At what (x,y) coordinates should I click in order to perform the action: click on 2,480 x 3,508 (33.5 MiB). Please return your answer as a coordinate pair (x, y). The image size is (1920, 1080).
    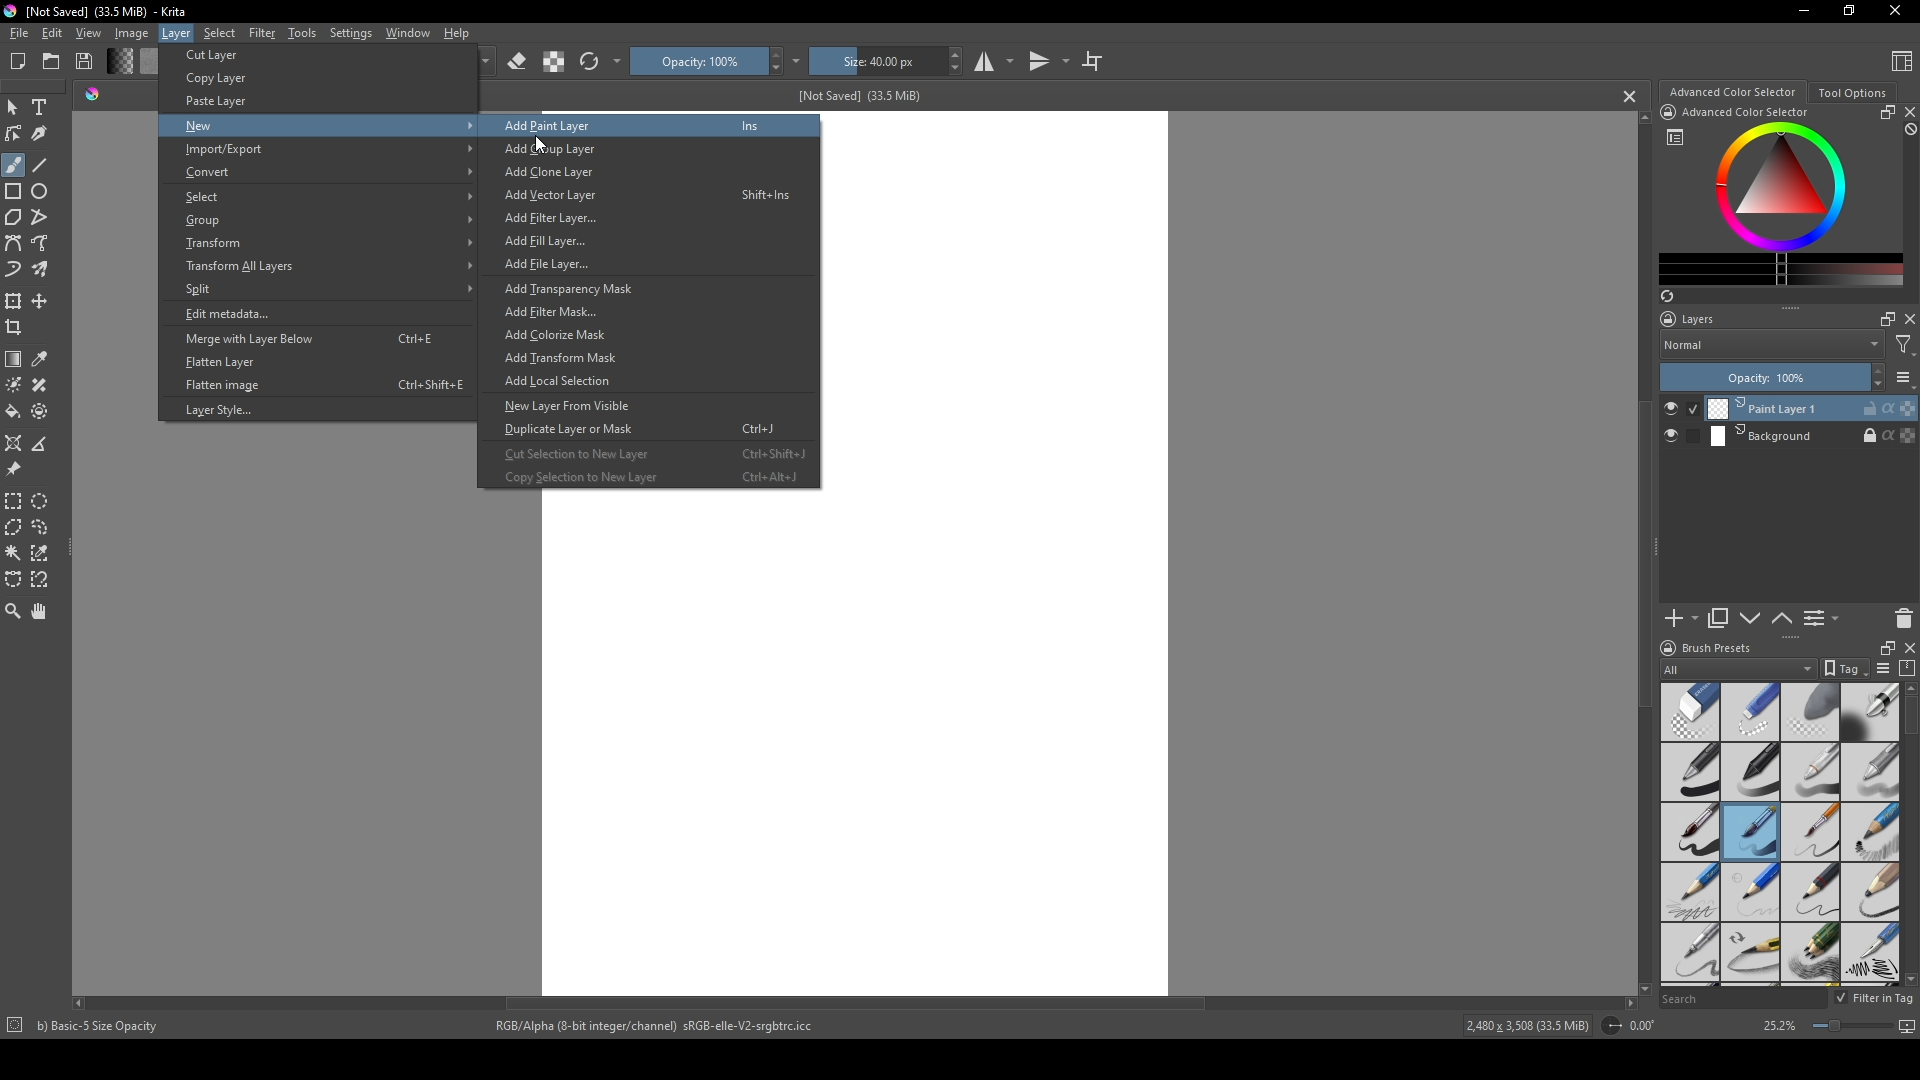
    Looking at the image, I should click on (1524, 1028).